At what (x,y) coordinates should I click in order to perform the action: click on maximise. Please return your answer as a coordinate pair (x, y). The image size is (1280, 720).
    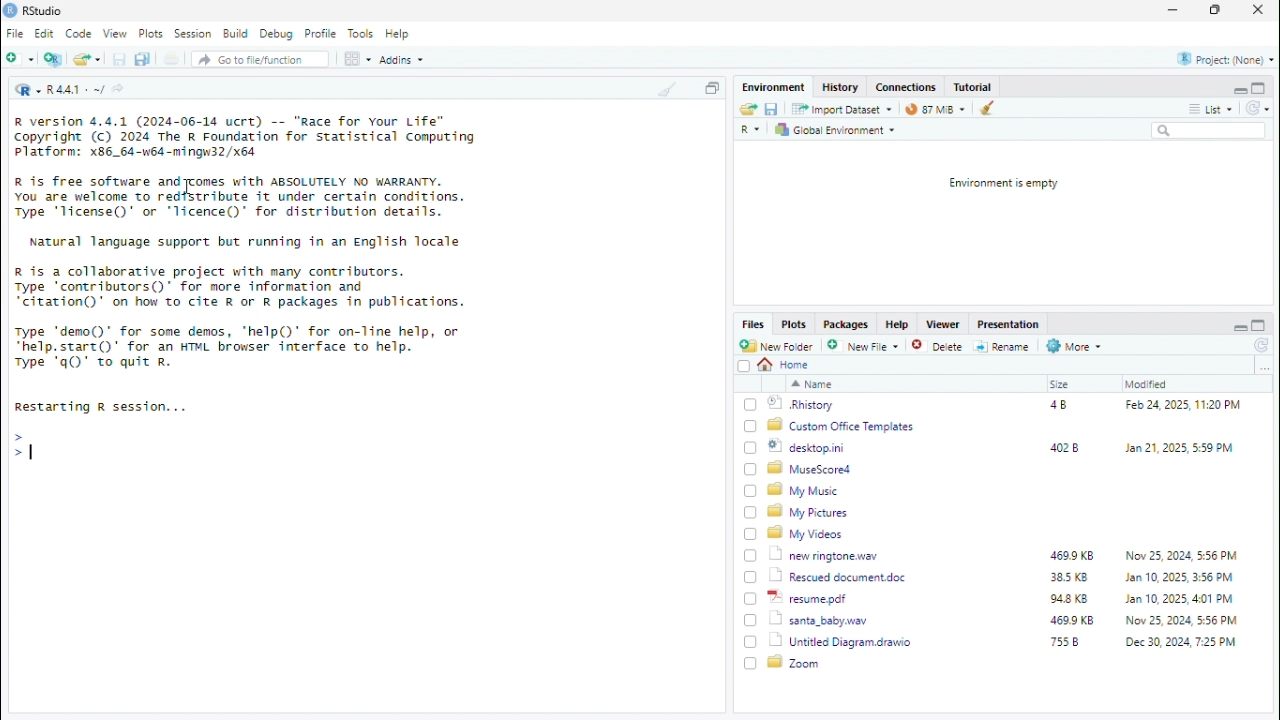
    Looking at the image, I should click on (1215, 9).